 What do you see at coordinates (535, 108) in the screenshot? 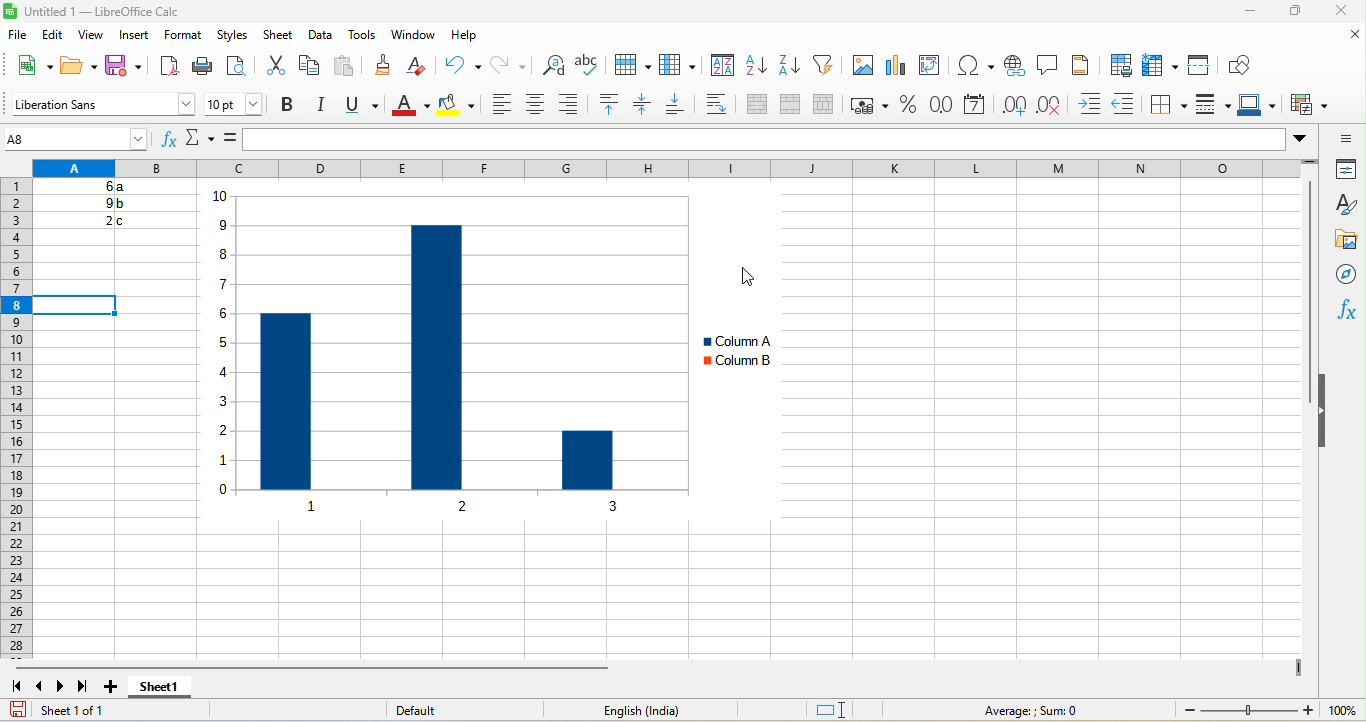
I see `align center` at bounding box center [535, 108].